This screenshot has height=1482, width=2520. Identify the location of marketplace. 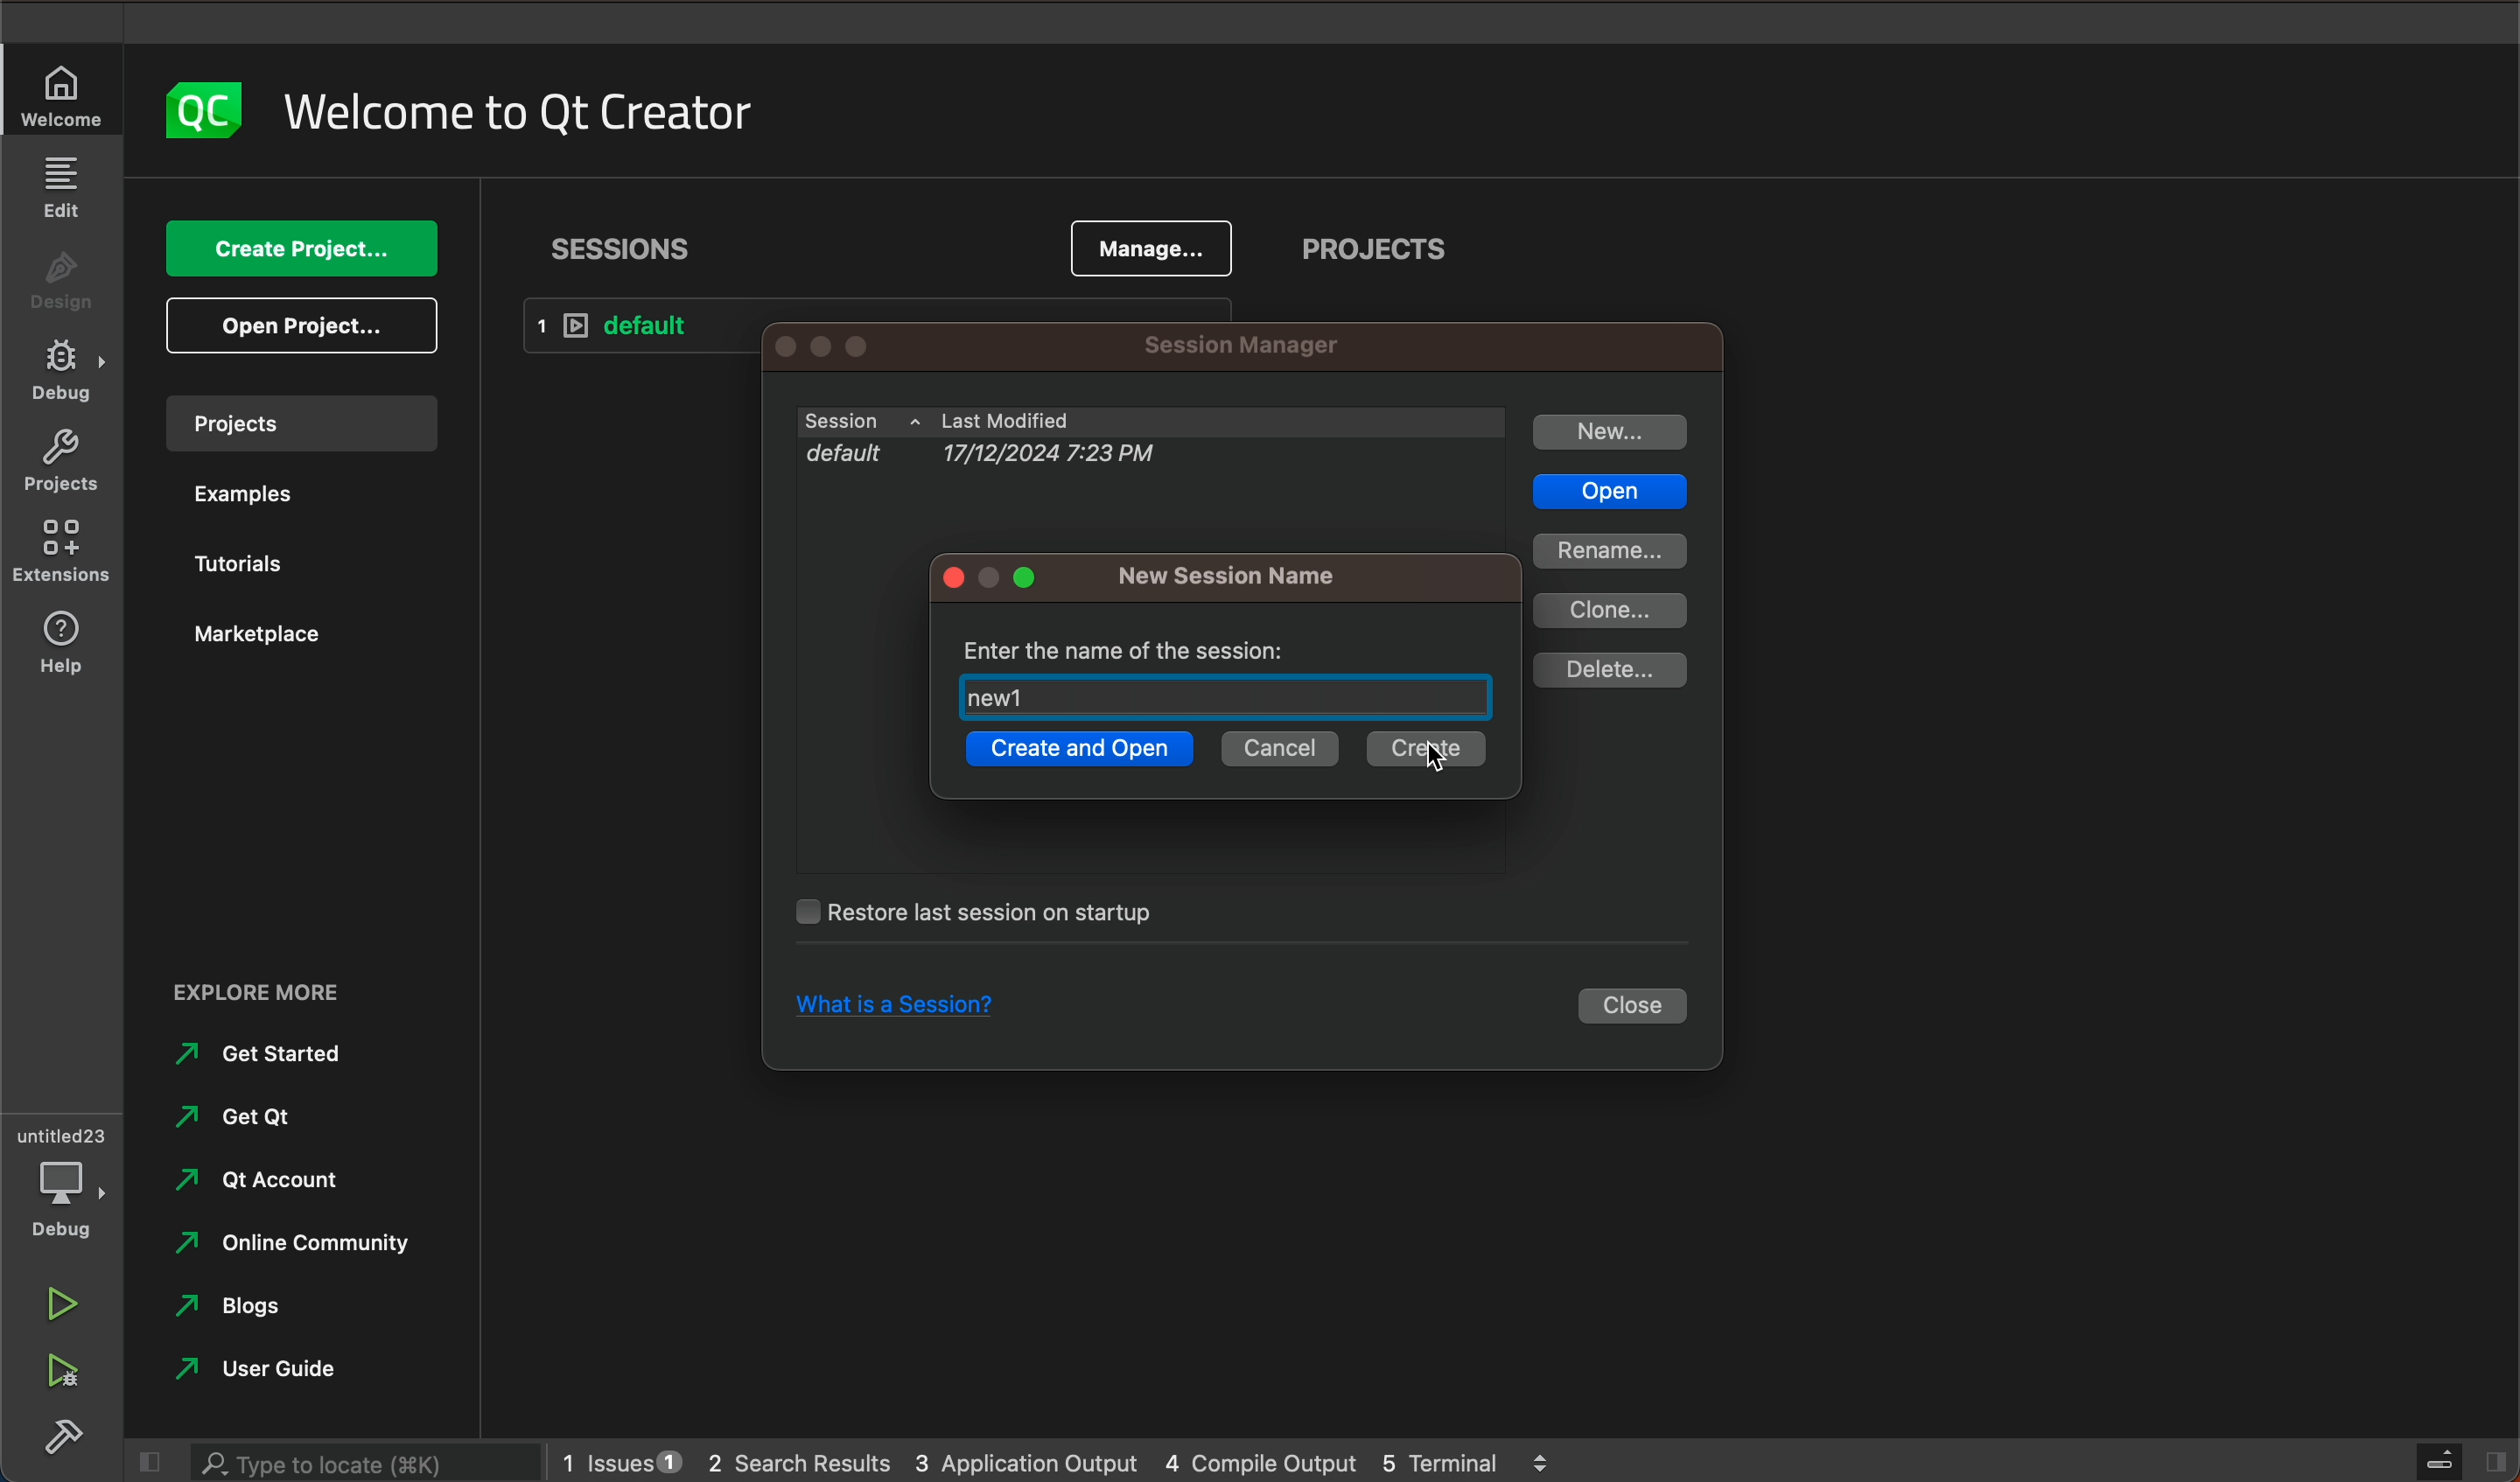
(268, 634).